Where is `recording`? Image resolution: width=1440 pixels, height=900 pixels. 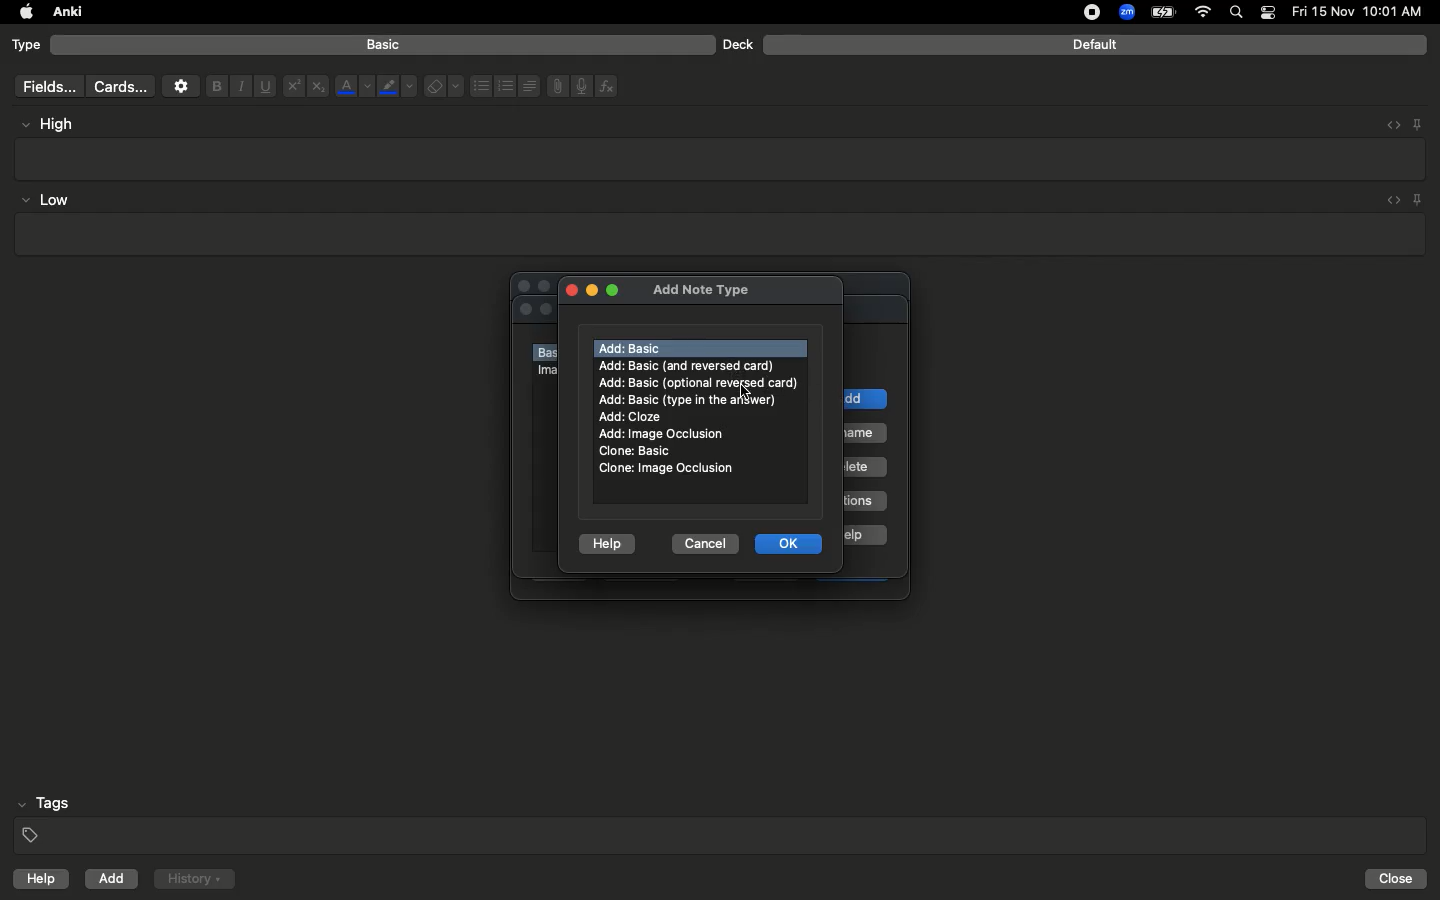
recording is located at coordinates (1080, 12).